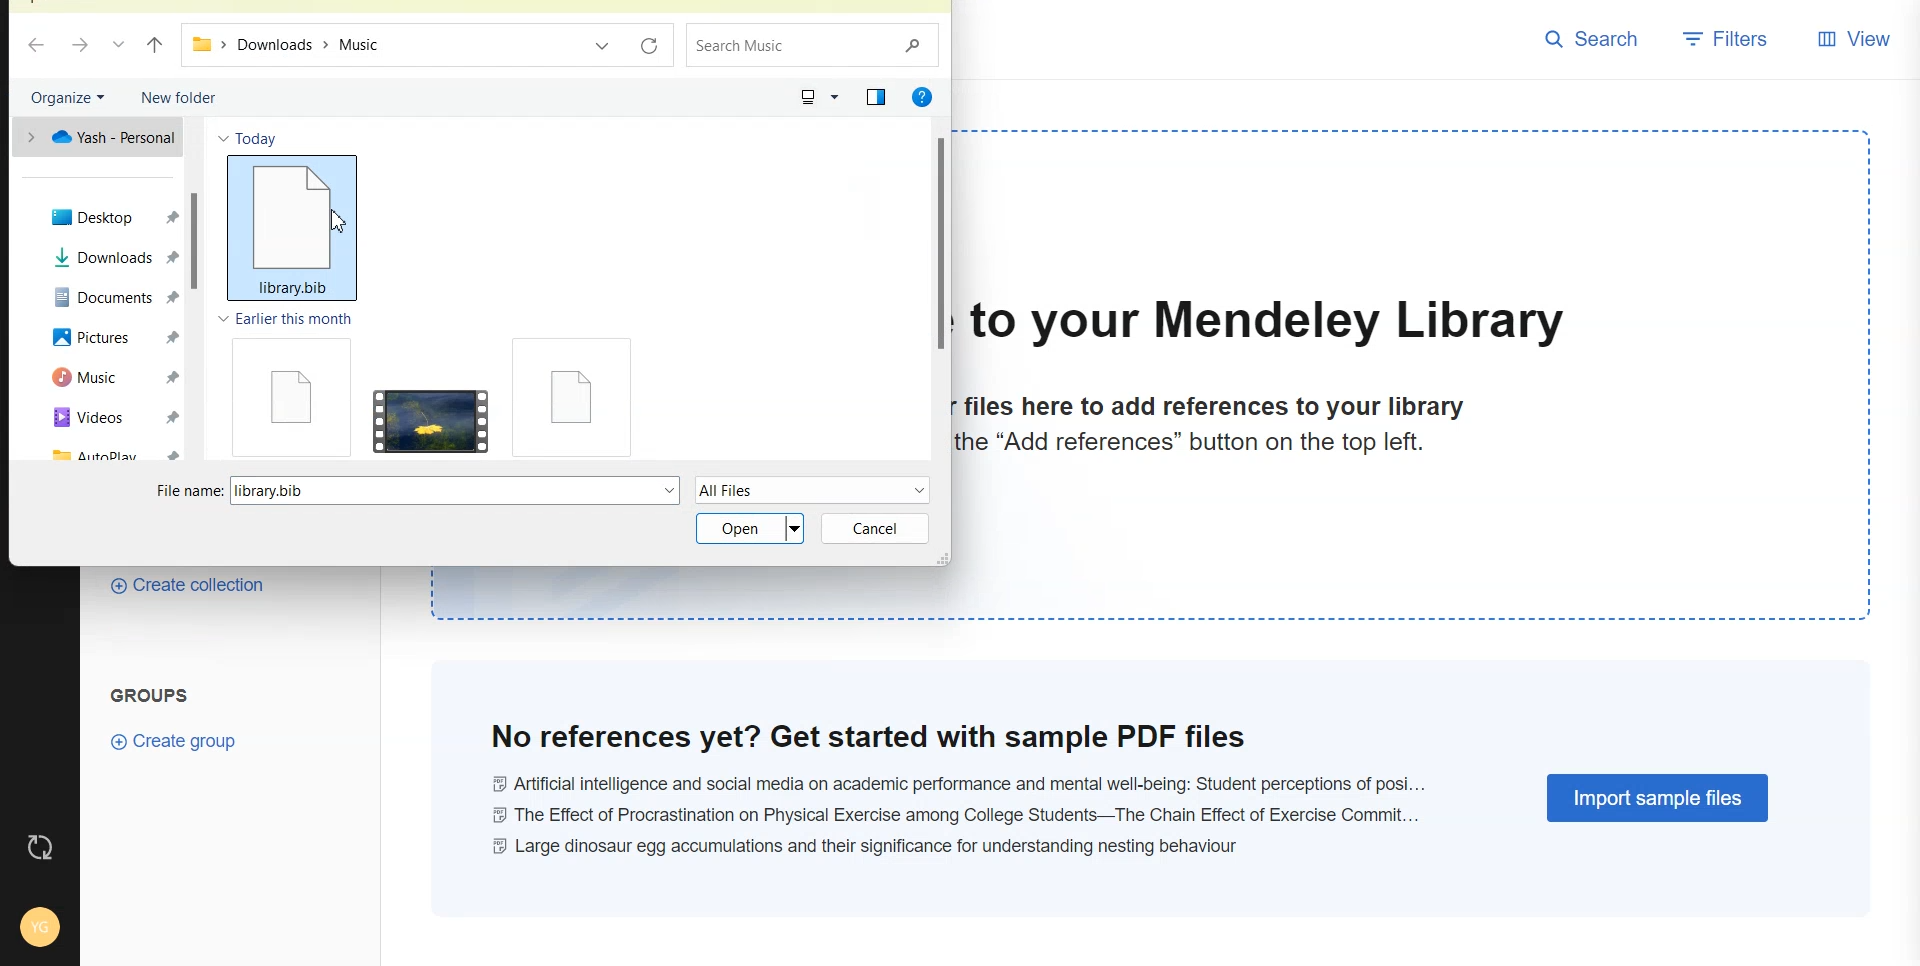 This screenshot has height=966, width=1920. Describe the element at coordinates (66, 98) in the screenshot. I see `Organize` at that location.